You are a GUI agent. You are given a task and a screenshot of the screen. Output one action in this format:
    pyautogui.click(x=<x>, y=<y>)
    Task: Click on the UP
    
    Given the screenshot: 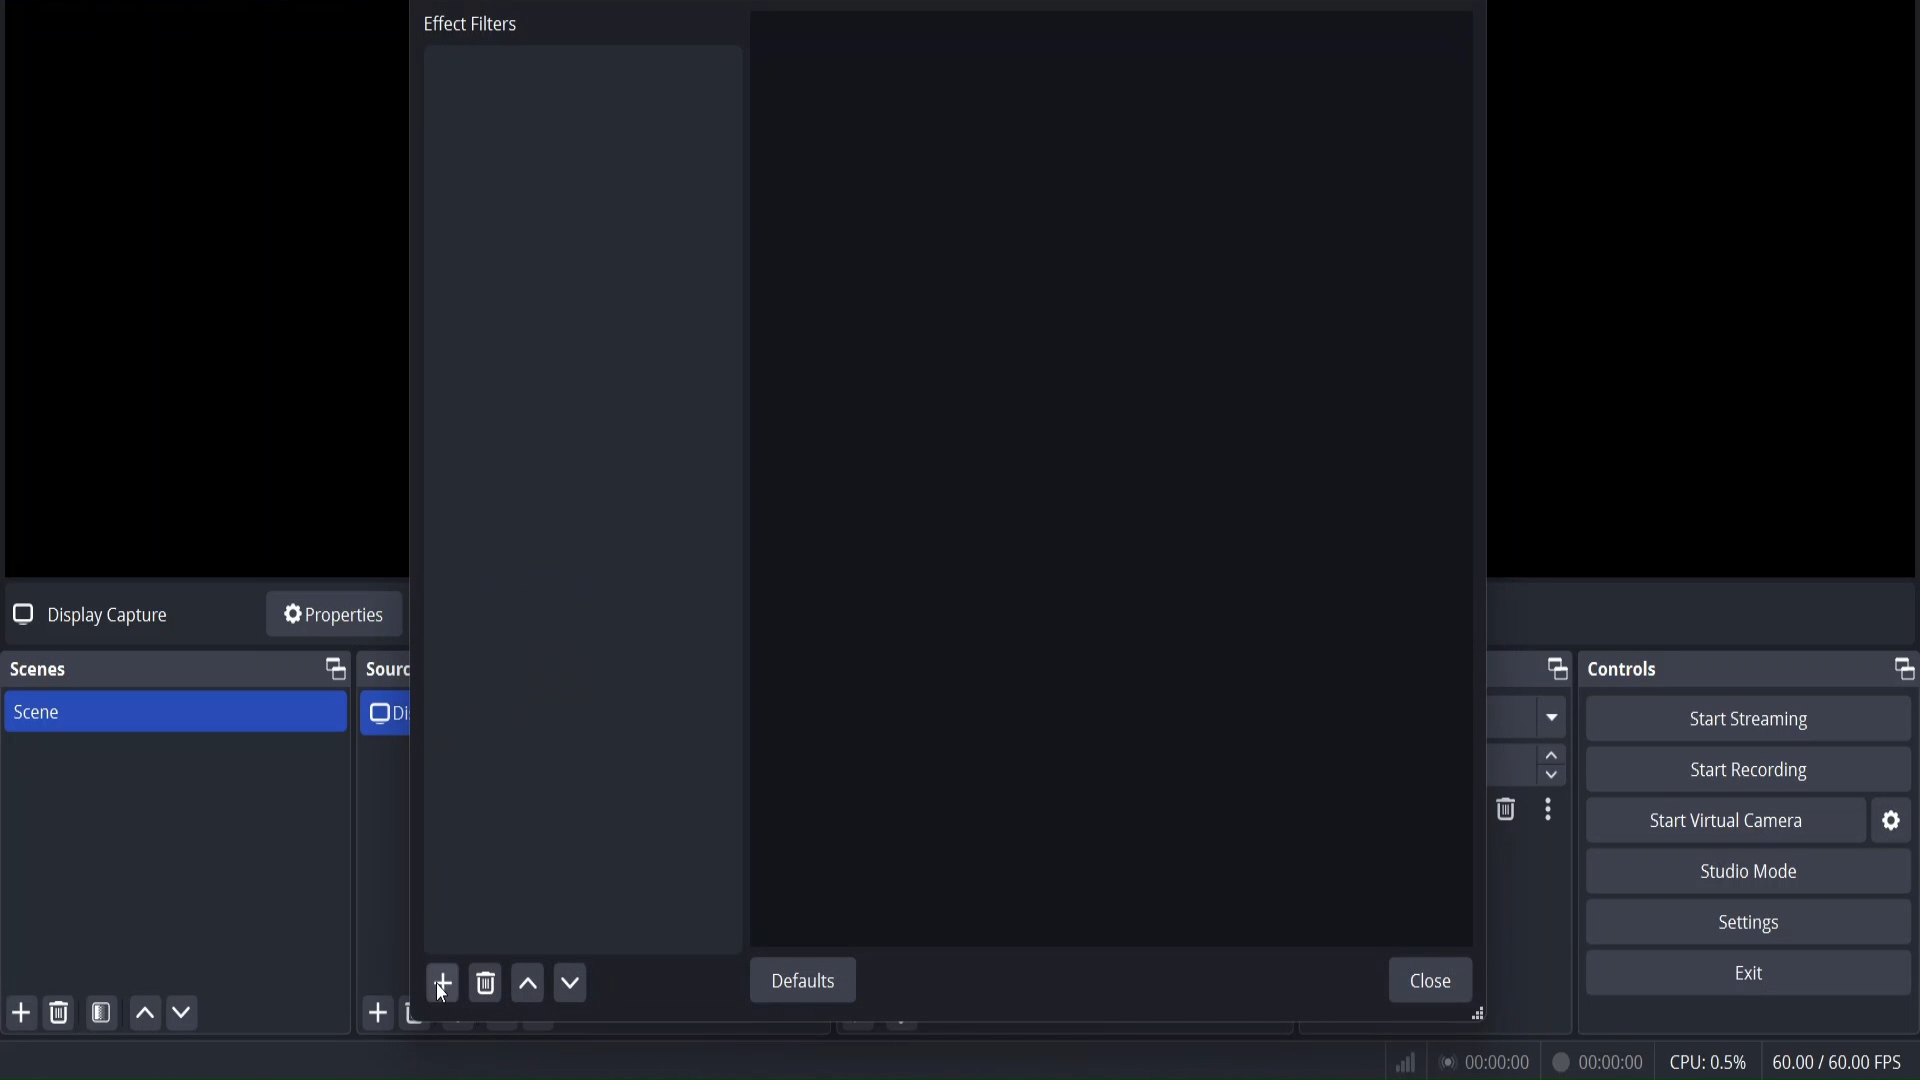 What is the action you would take?
    pyautogui.click(x=141, y=1018)
    